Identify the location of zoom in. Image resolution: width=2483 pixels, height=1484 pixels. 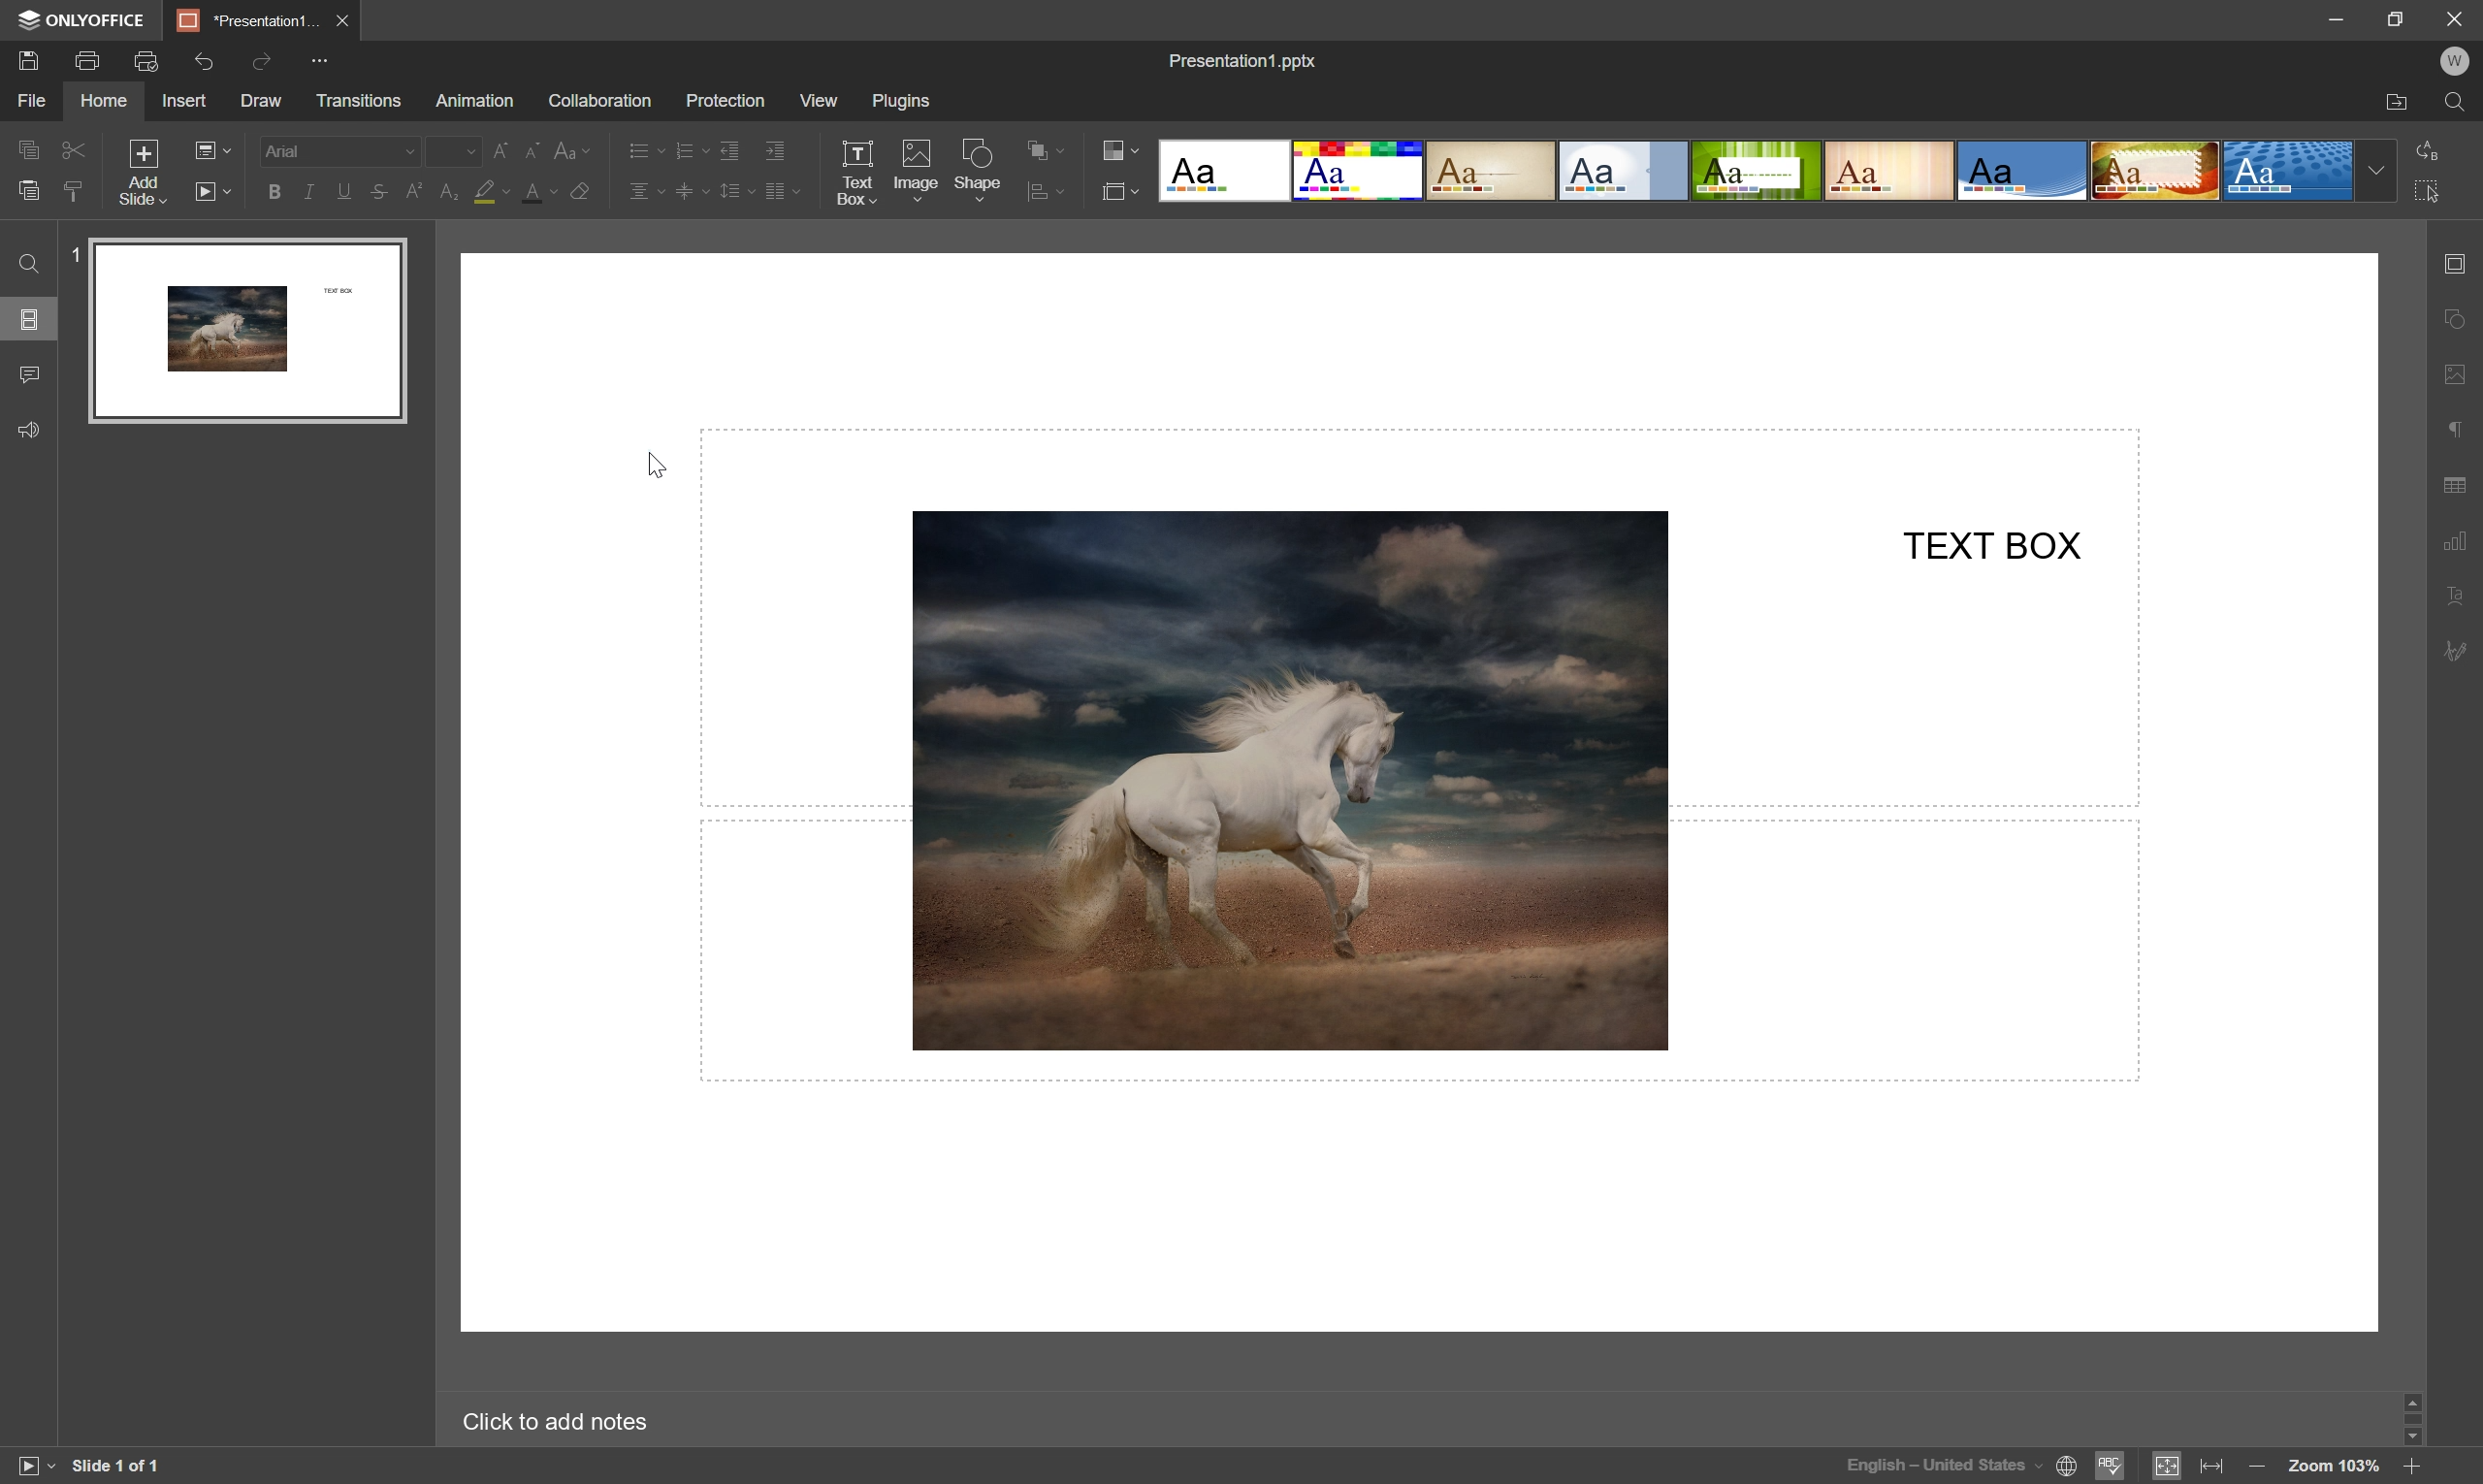
(2413, 1468).